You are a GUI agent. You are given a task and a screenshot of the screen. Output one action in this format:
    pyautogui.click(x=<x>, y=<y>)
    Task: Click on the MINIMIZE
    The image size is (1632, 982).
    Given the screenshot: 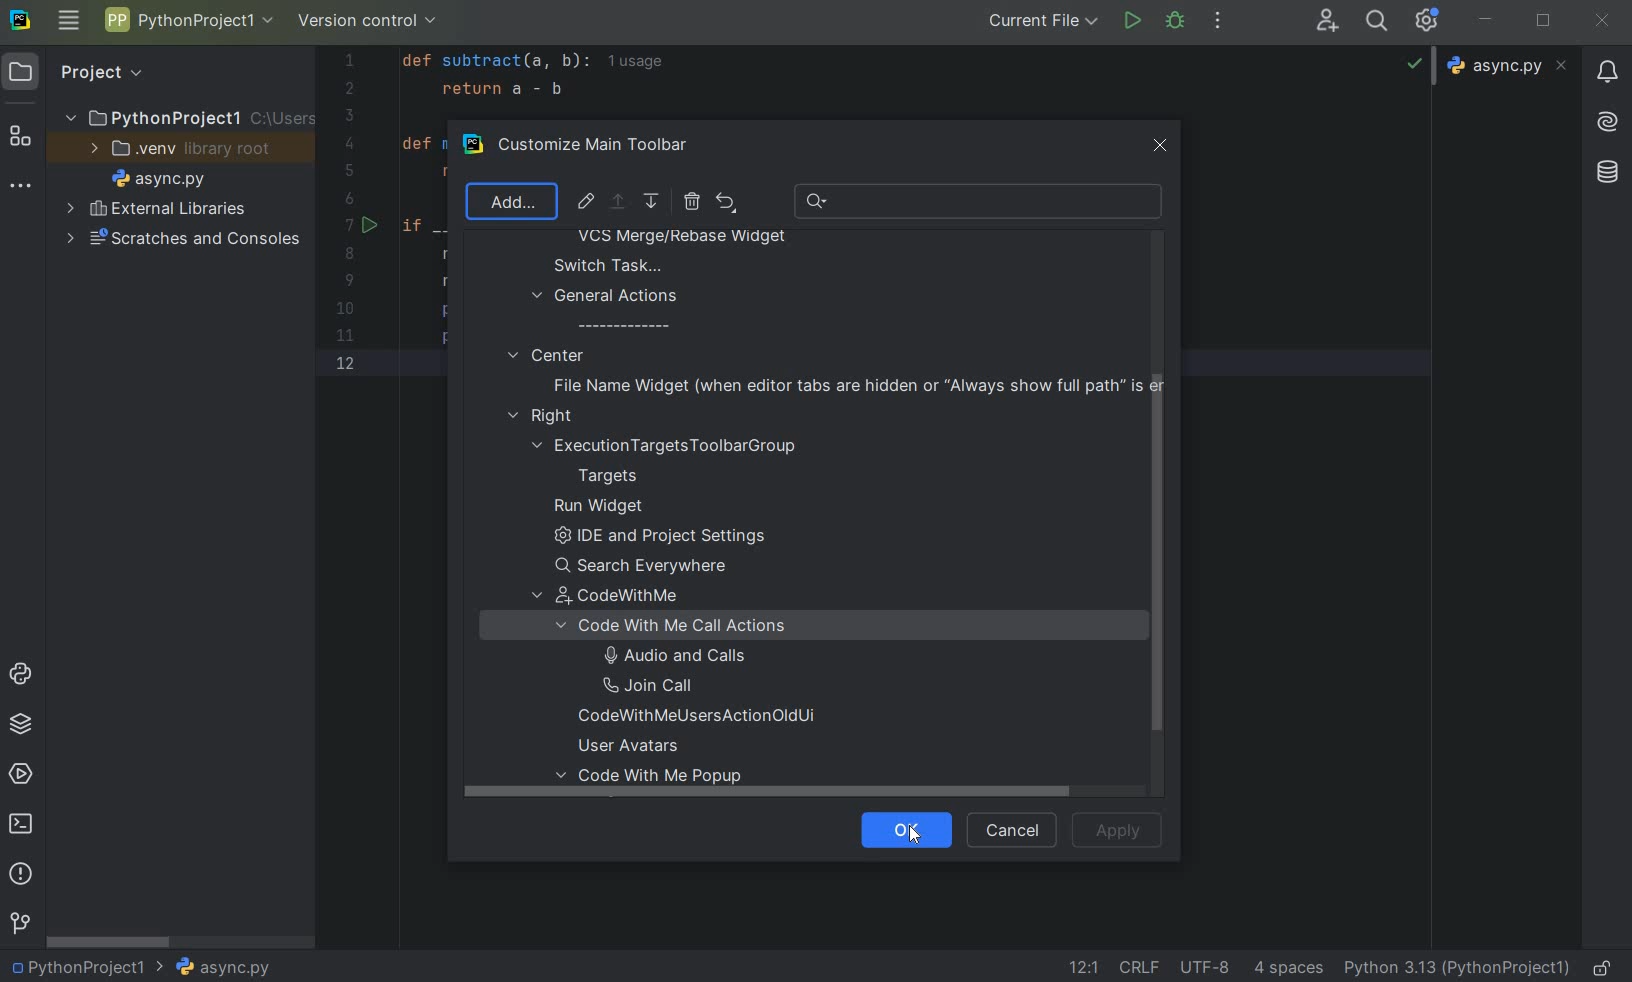 What is the action you would take?
    pyautogui.click(x=1487, y=21)
    